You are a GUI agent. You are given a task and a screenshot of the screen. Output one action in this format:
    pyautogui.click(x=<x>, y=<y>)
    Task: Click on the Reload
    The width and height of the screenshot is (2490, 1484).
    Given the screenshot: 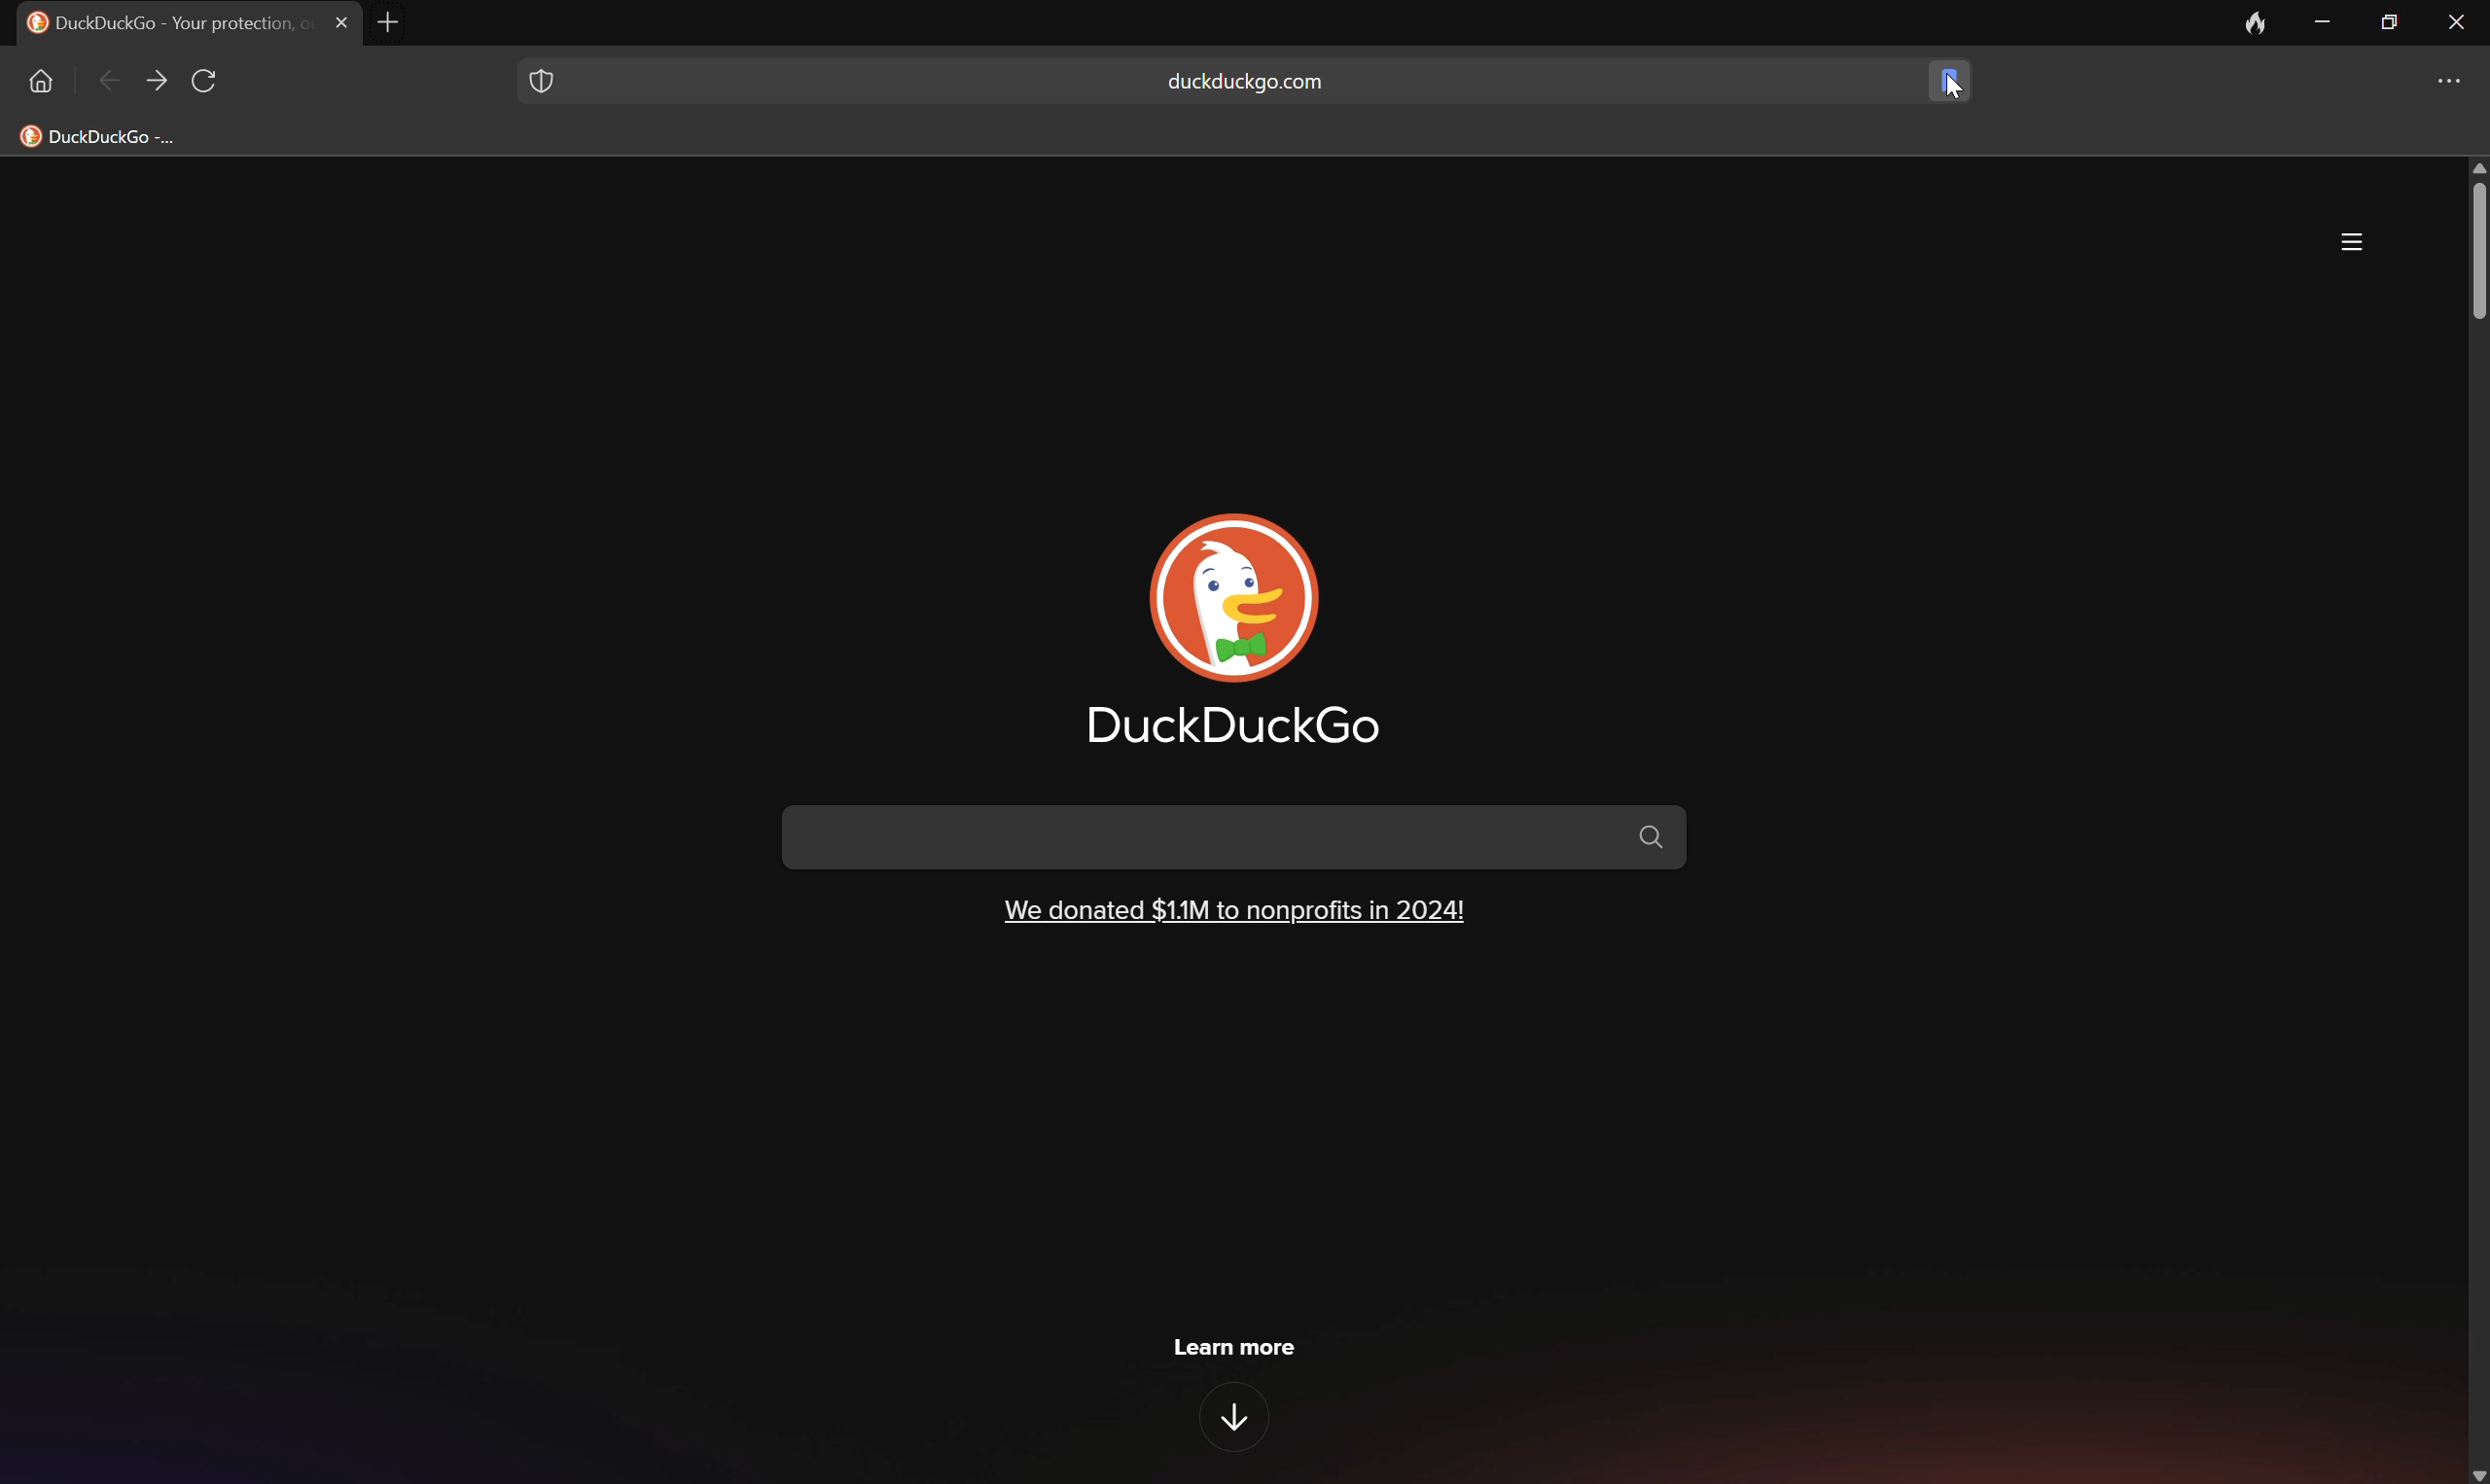 What is the action you would take?
    pyautogui.click(x=207, y=82)
    